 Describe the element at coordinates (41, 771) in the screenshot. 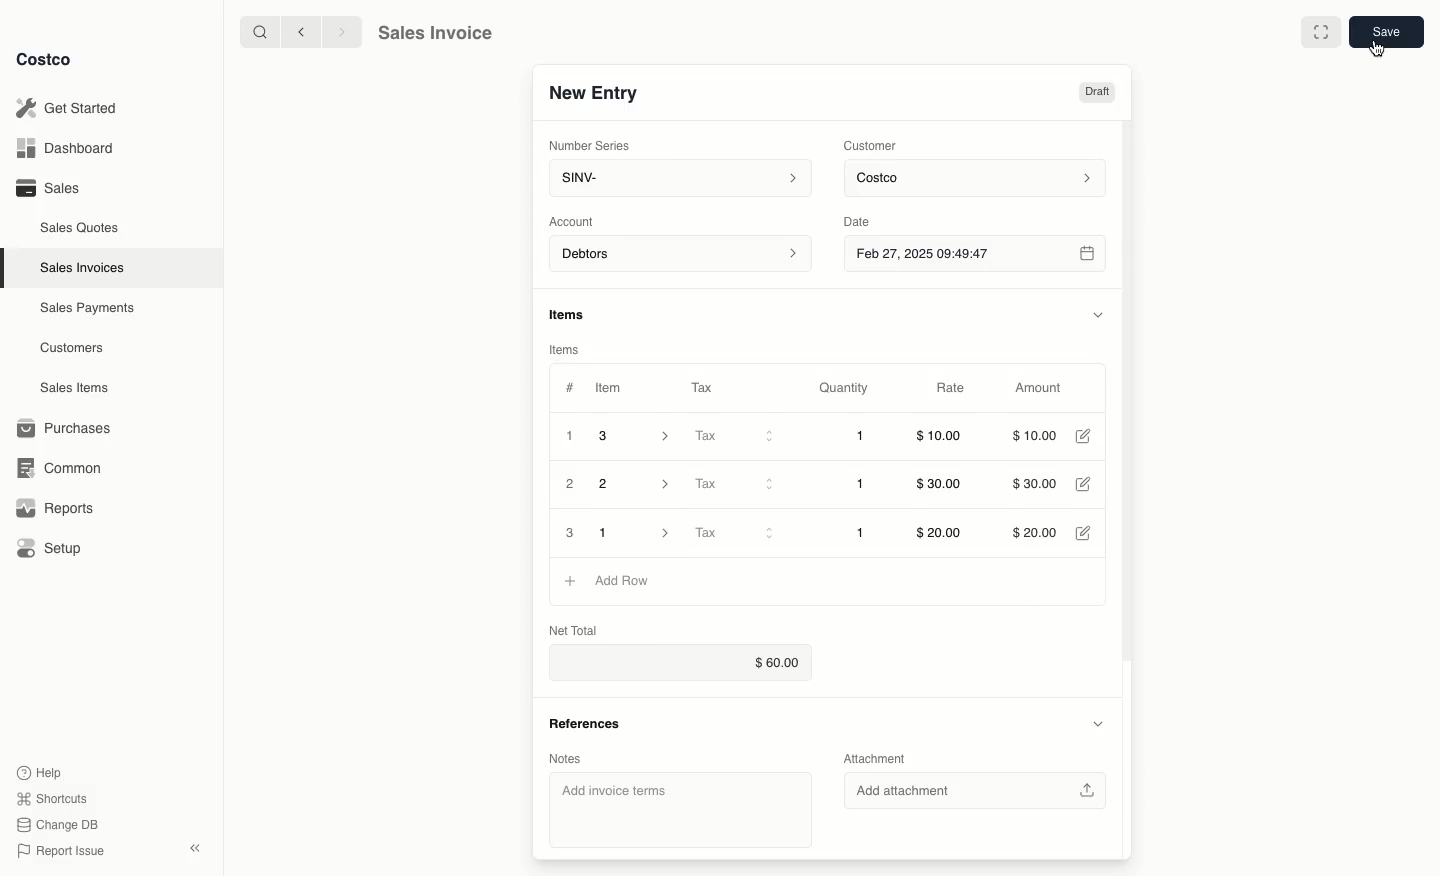

I see `Help` at that location.